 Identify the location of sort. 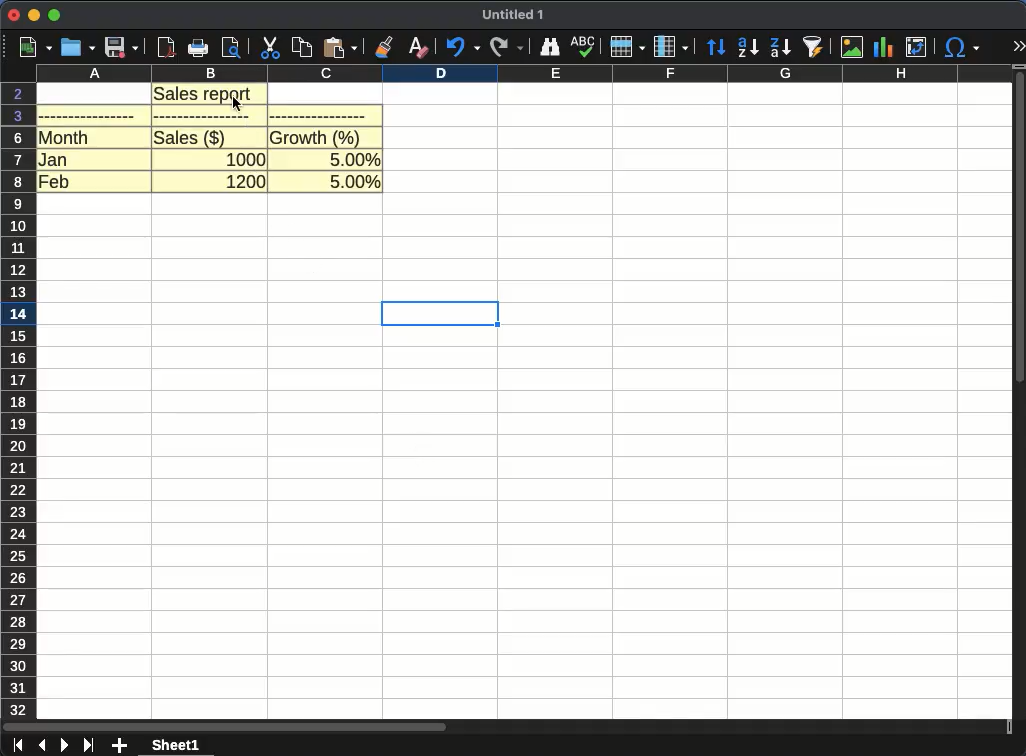
(717, 48).